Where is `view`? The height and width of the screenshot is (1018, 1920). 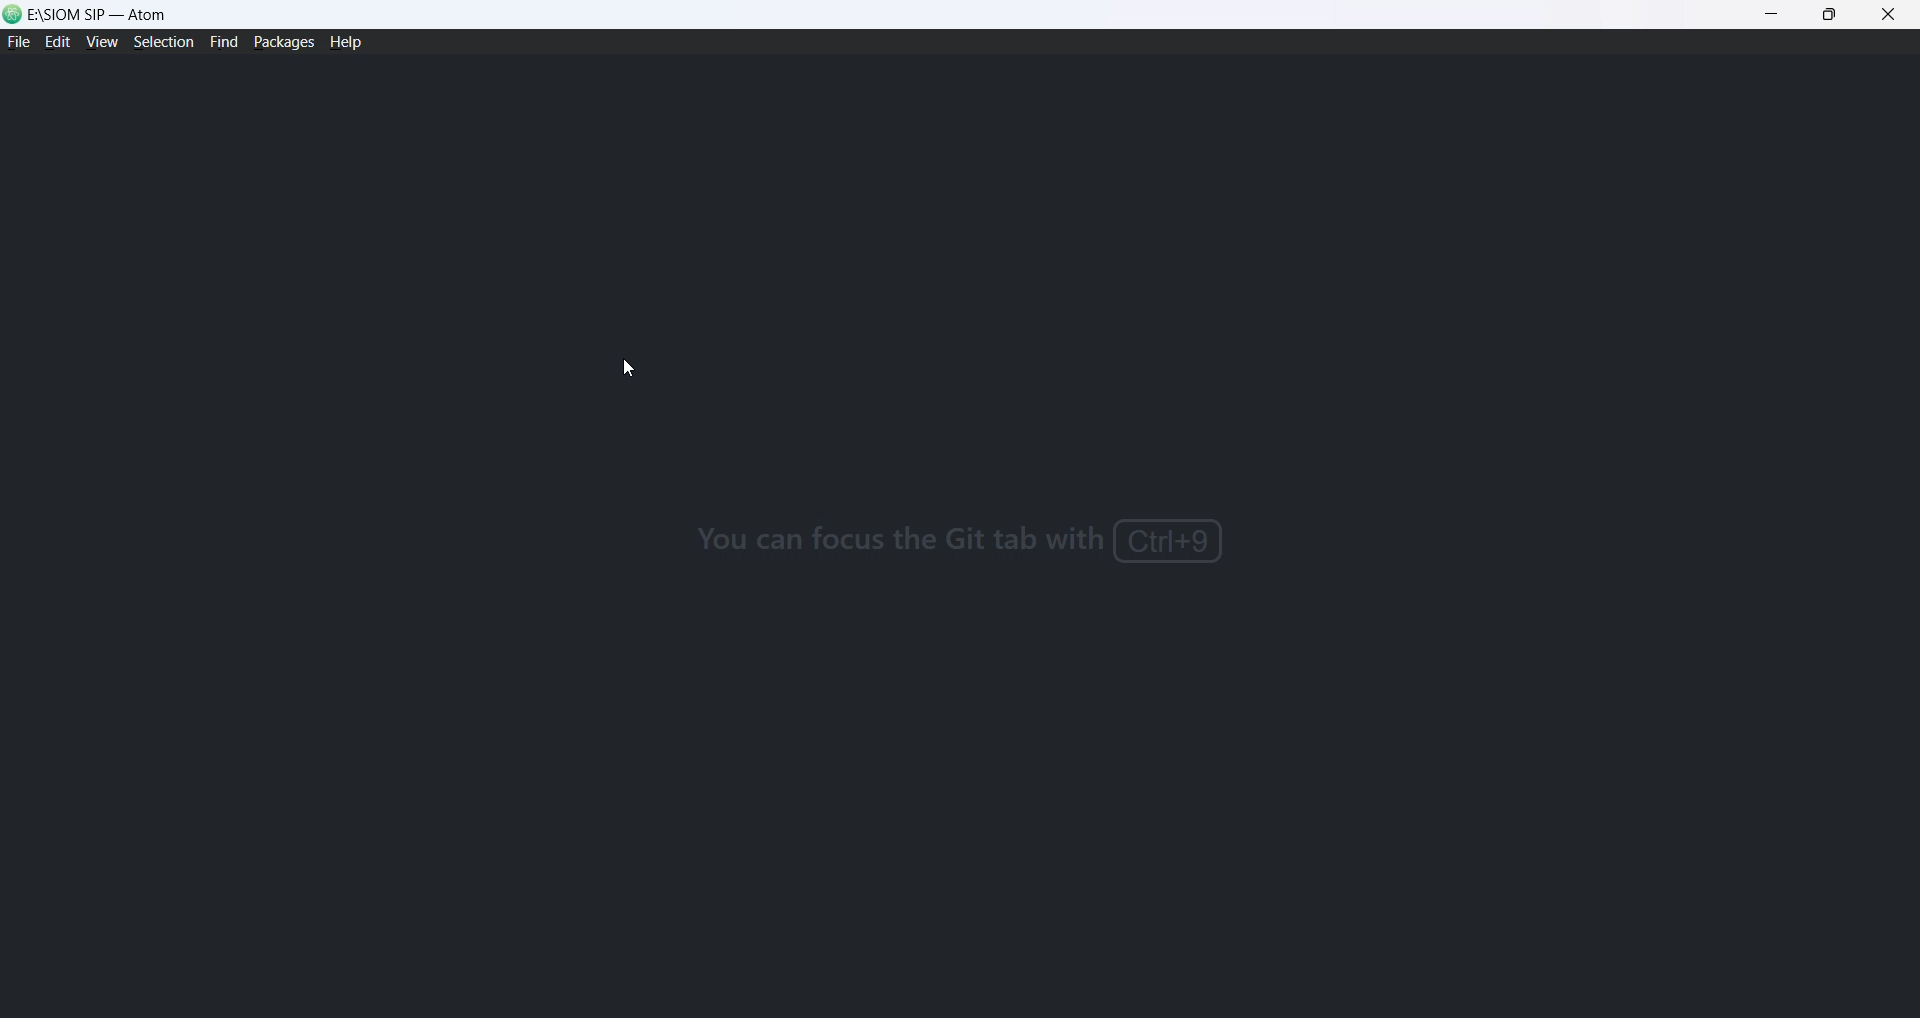
view is located at coordinates (99, 46).